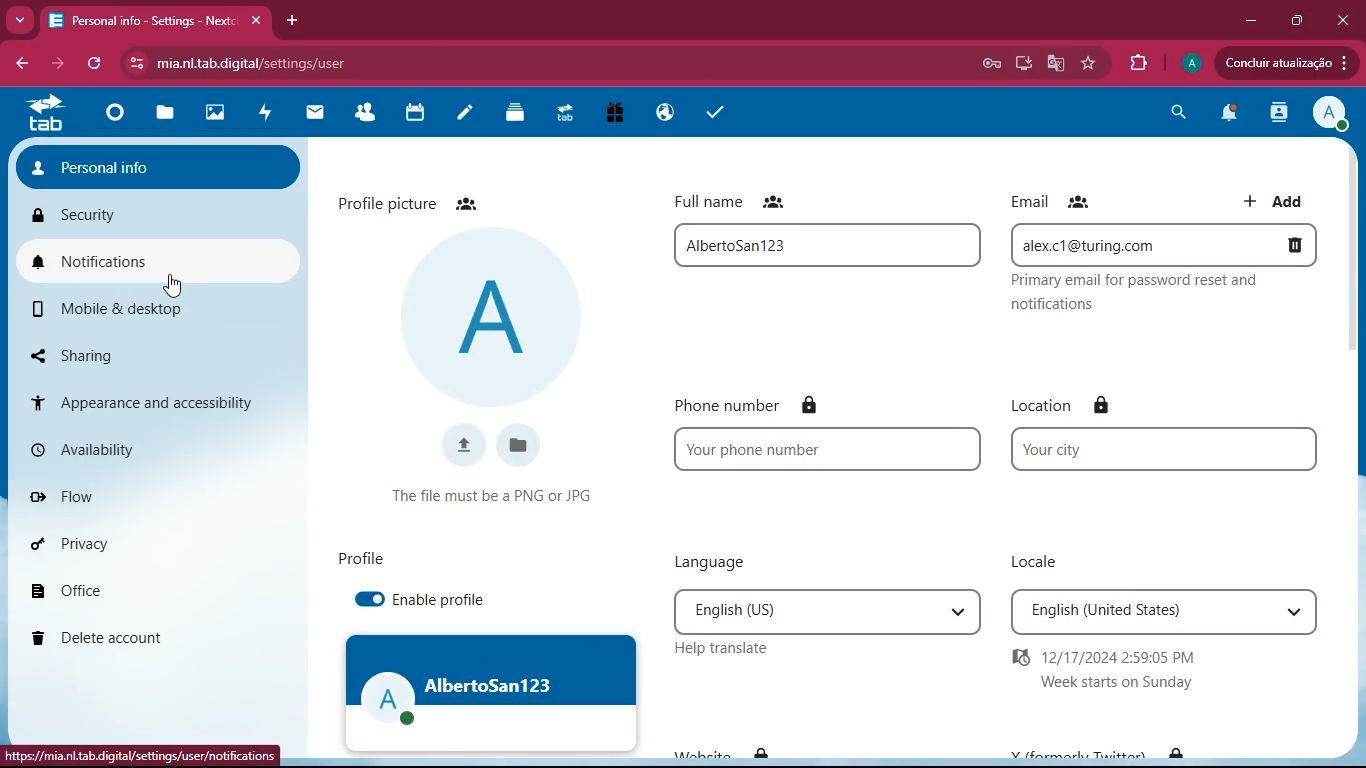  I want to click on maximize, so click(1299, 22).